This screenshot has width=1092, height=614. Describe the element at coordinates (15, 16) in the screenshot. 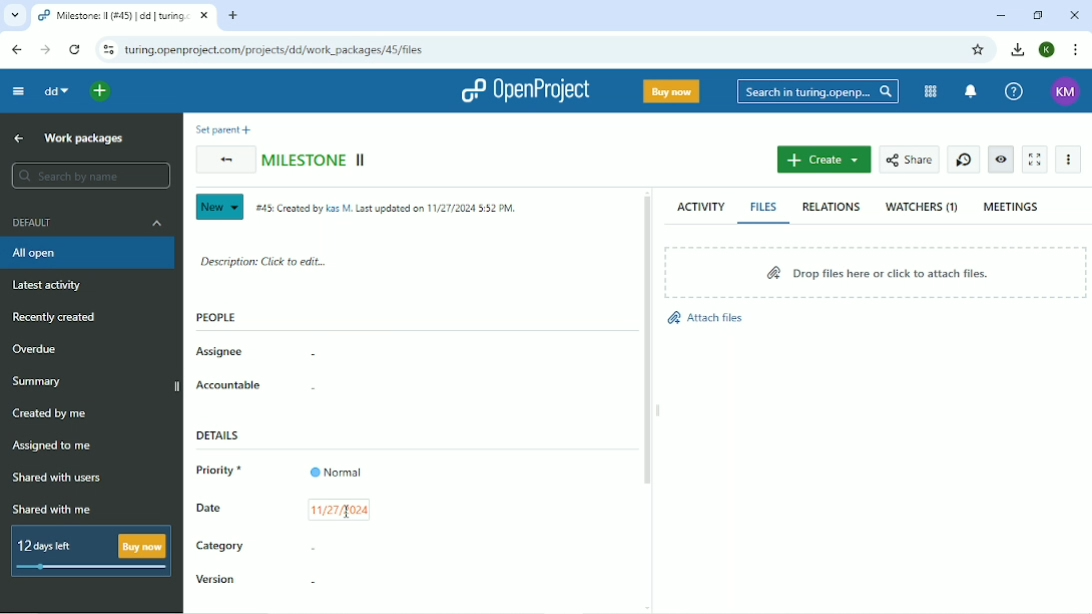

I see `Search tabs` at that location.